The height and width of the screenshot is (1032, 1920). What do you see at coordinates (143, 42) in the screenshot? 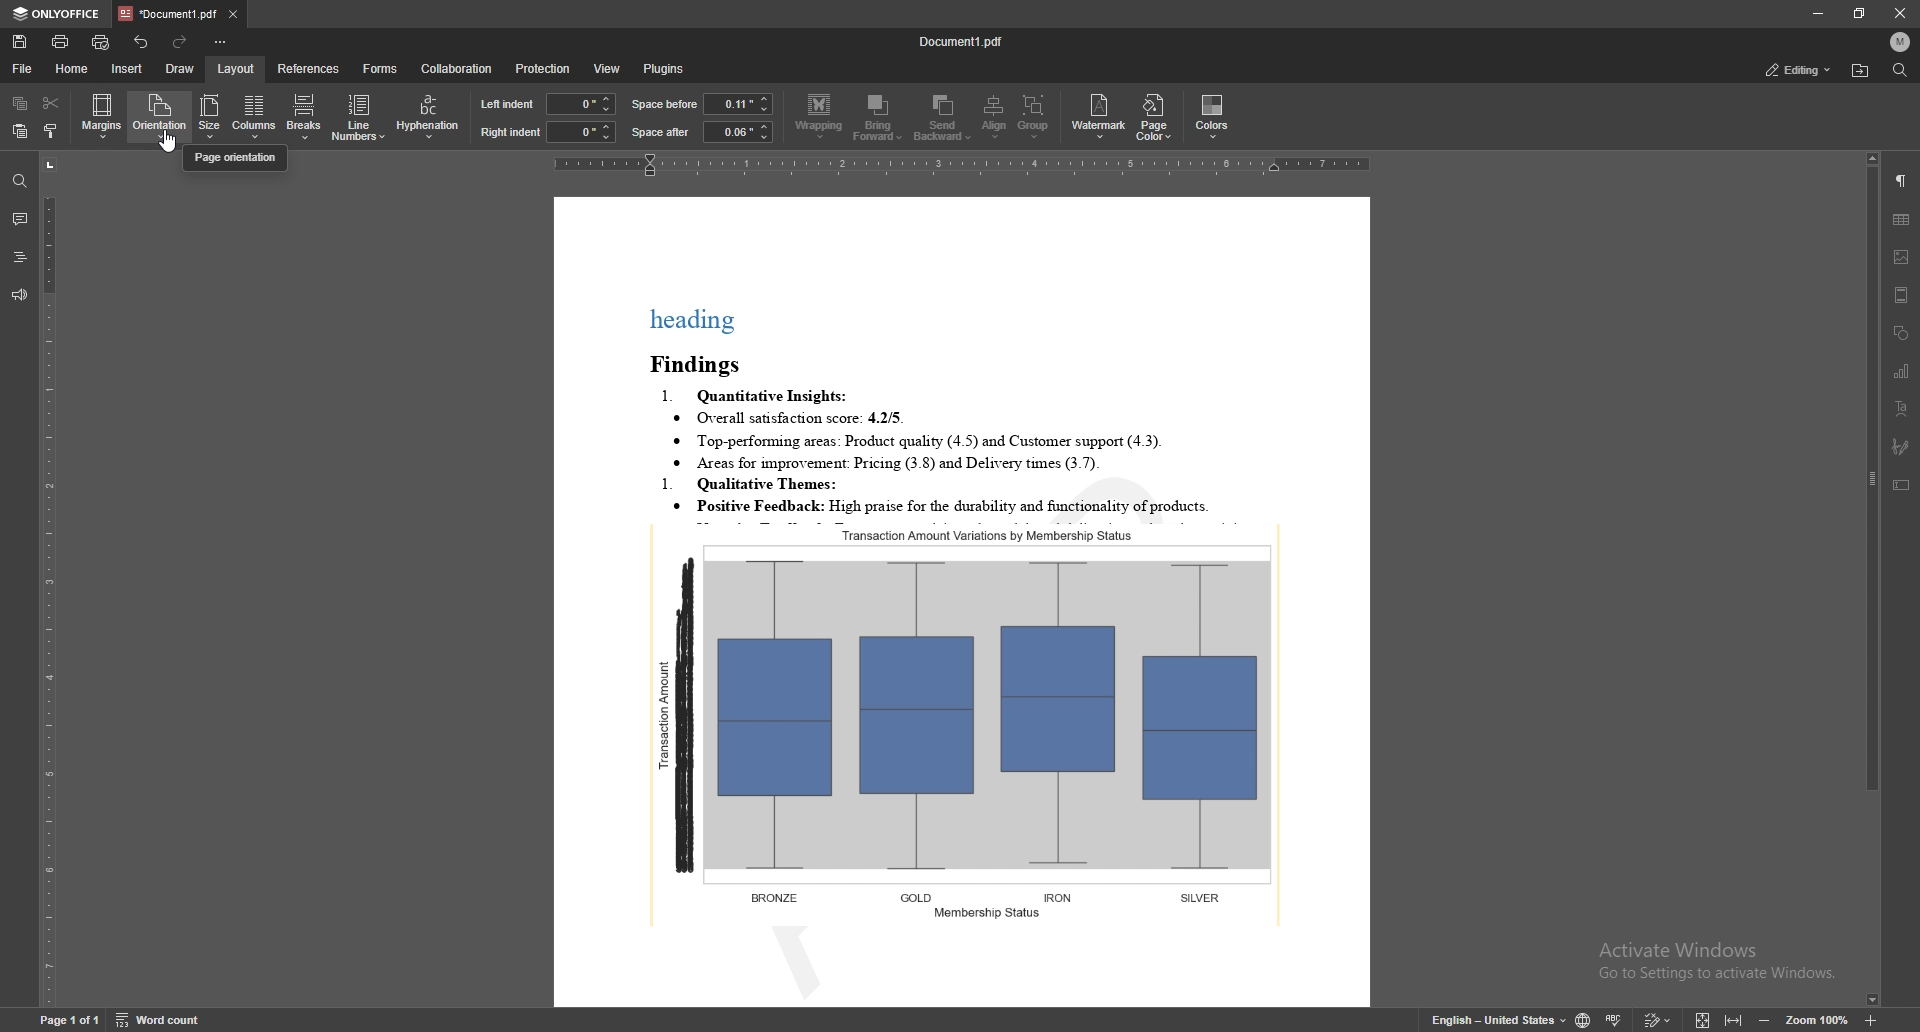
I see `undo` at bounding box center [143, 42].